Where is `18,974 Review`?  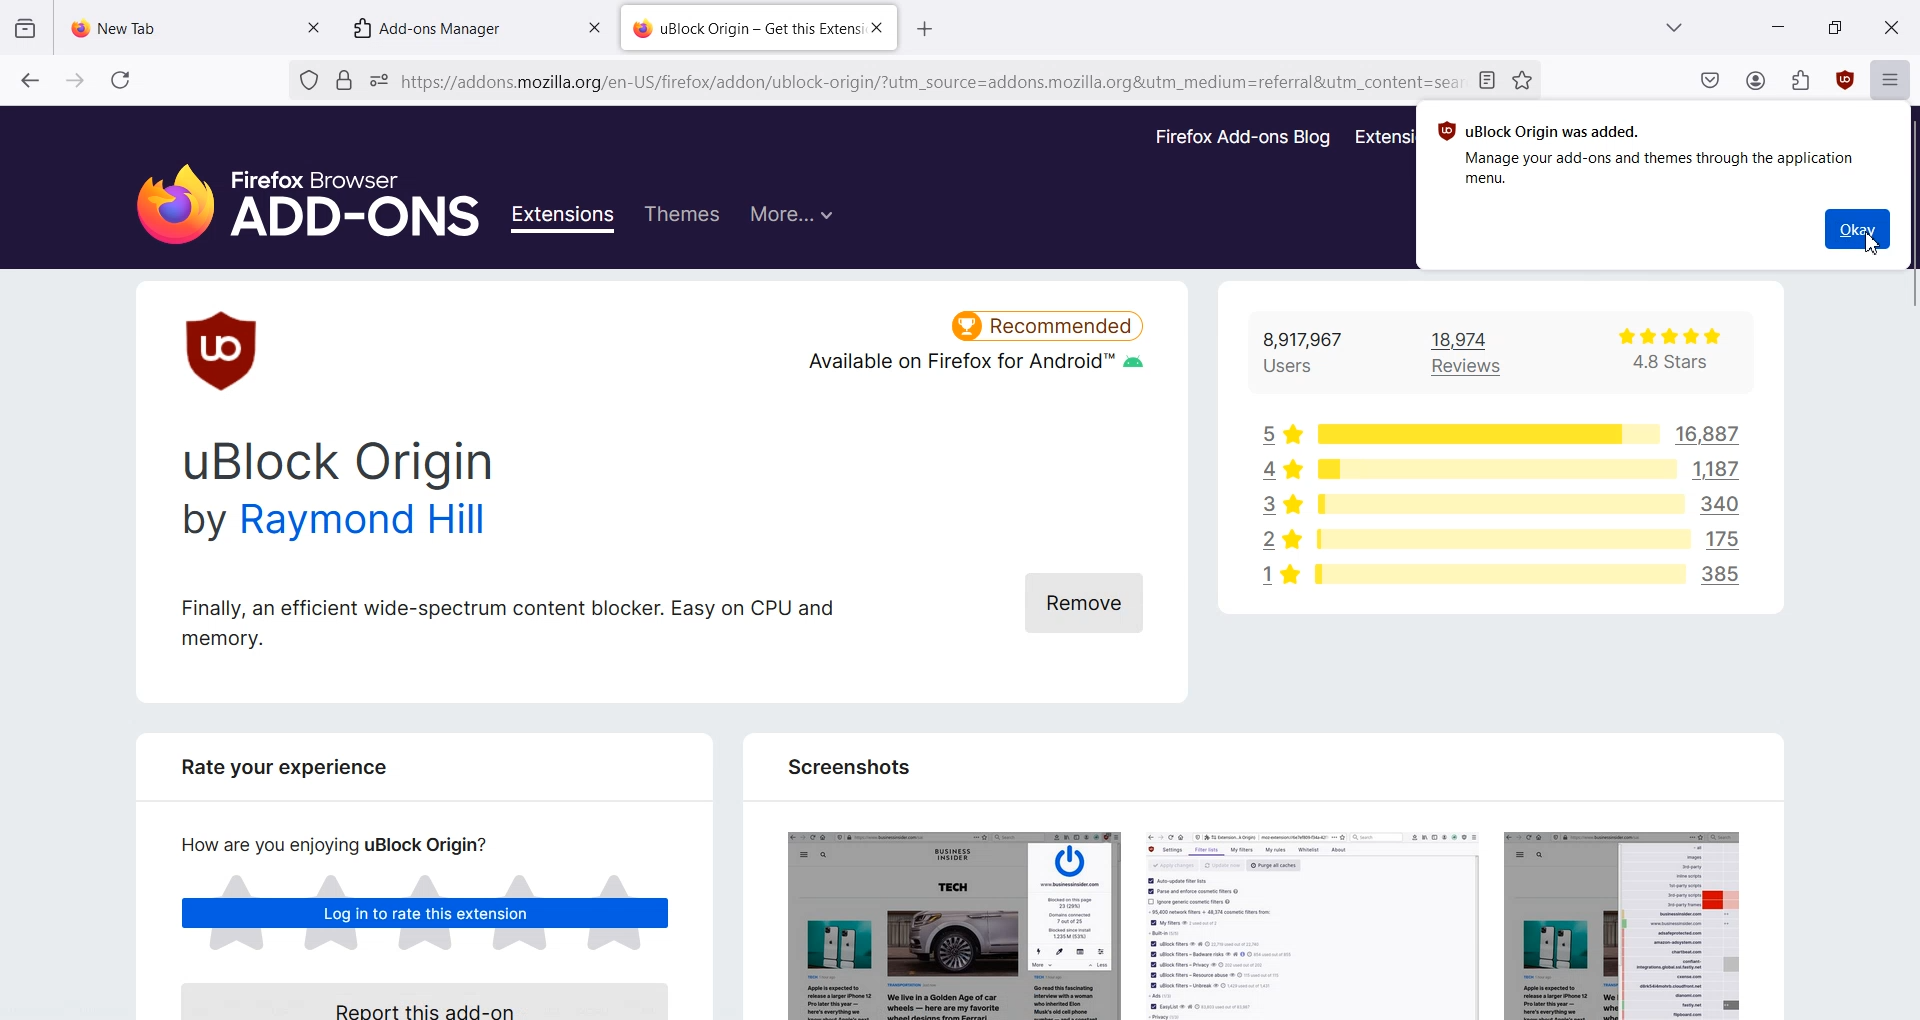 18,974 Review is located at coordinates (1479, 352).